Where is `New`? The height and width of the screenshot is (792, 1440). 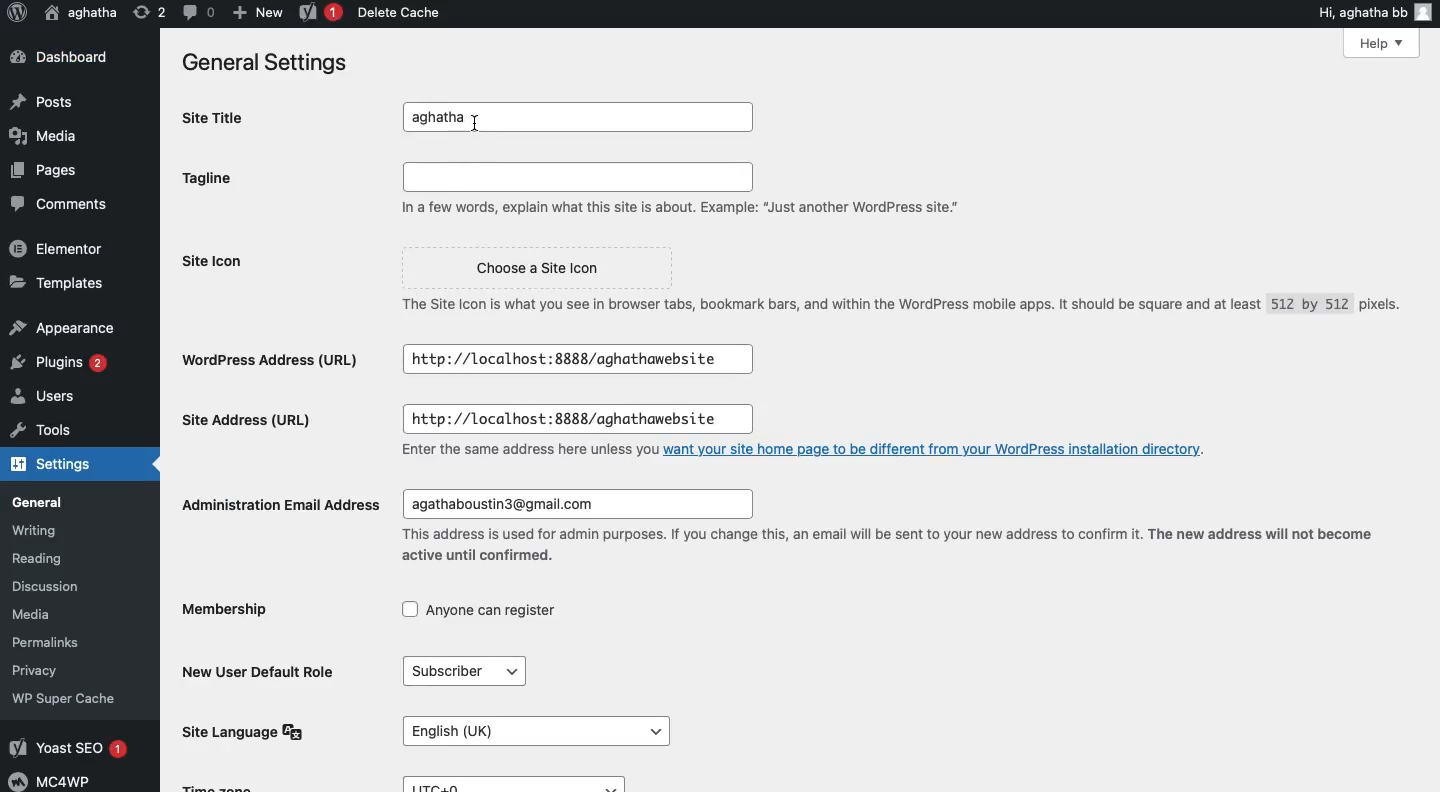
New is located at coordinates (255, 13).